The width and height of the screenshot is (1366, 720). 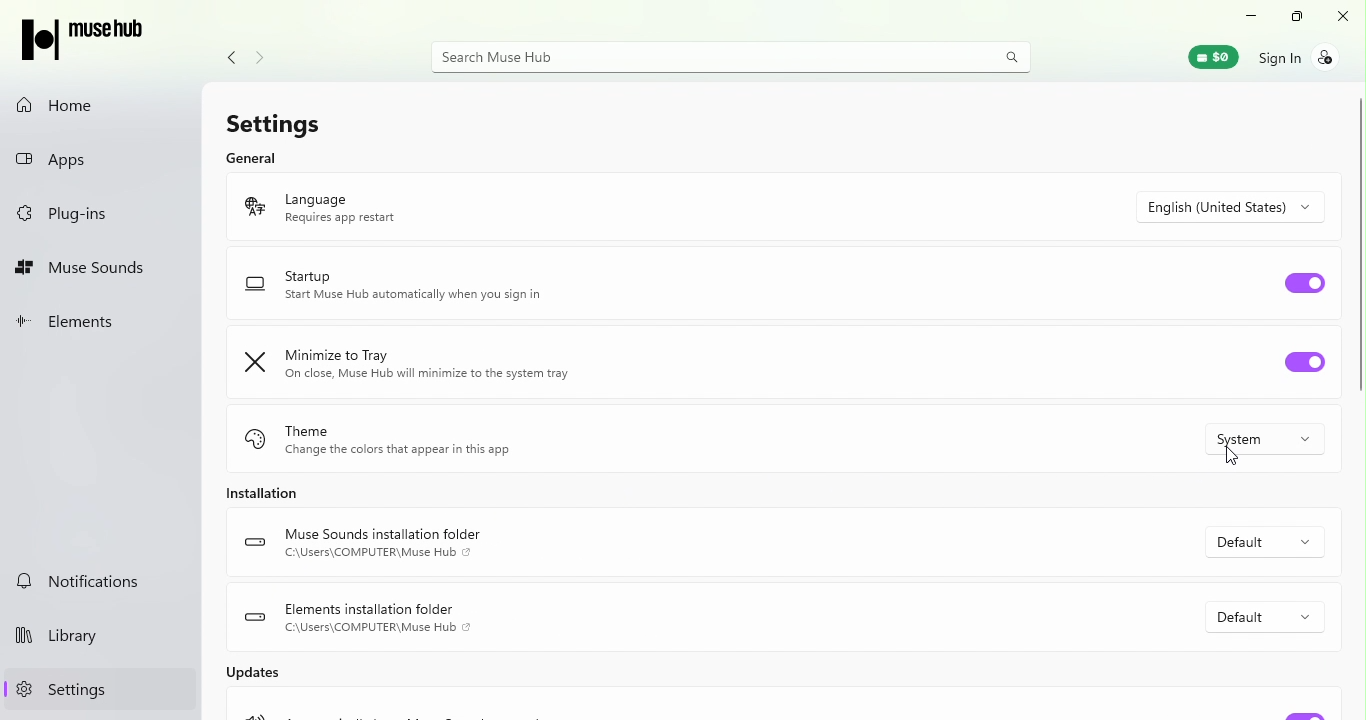 What do you see at coordinates (443, 437) in the screenshot?
I see `Theme` at bounding box center [443, 437].